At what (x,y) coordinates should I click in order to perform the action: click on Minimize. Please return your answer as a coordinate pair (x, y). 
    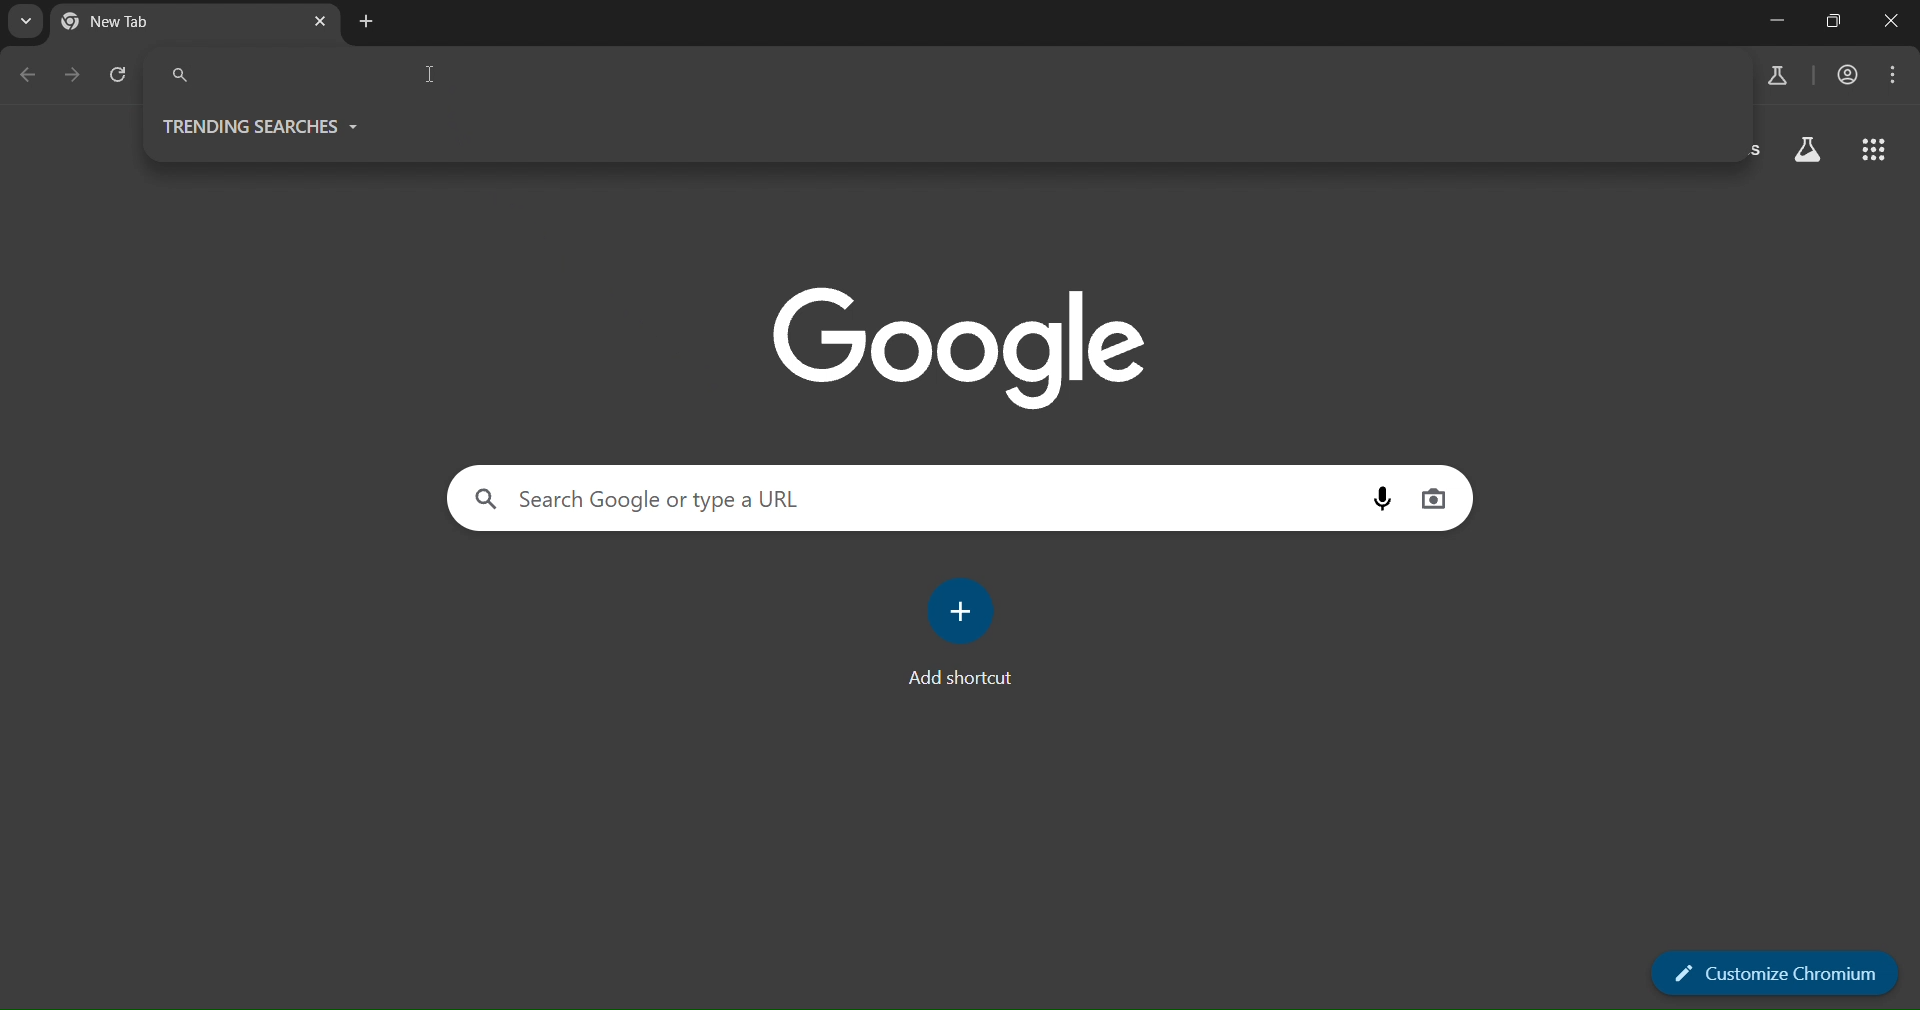
    Looking at the image, I should click on (1775, 20).